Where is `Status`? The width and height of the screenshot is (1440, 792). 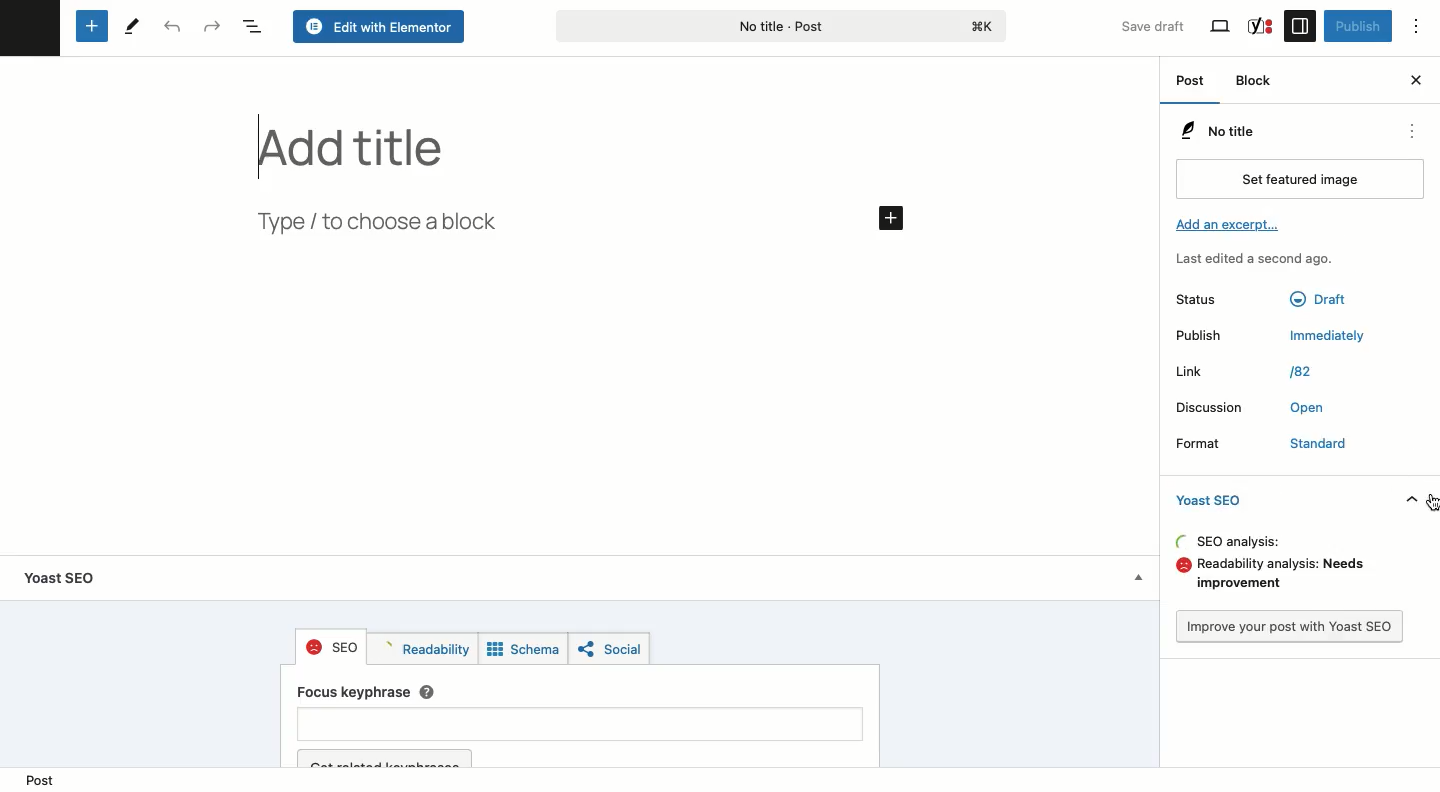 Status is located at coordinates (1205, 299).